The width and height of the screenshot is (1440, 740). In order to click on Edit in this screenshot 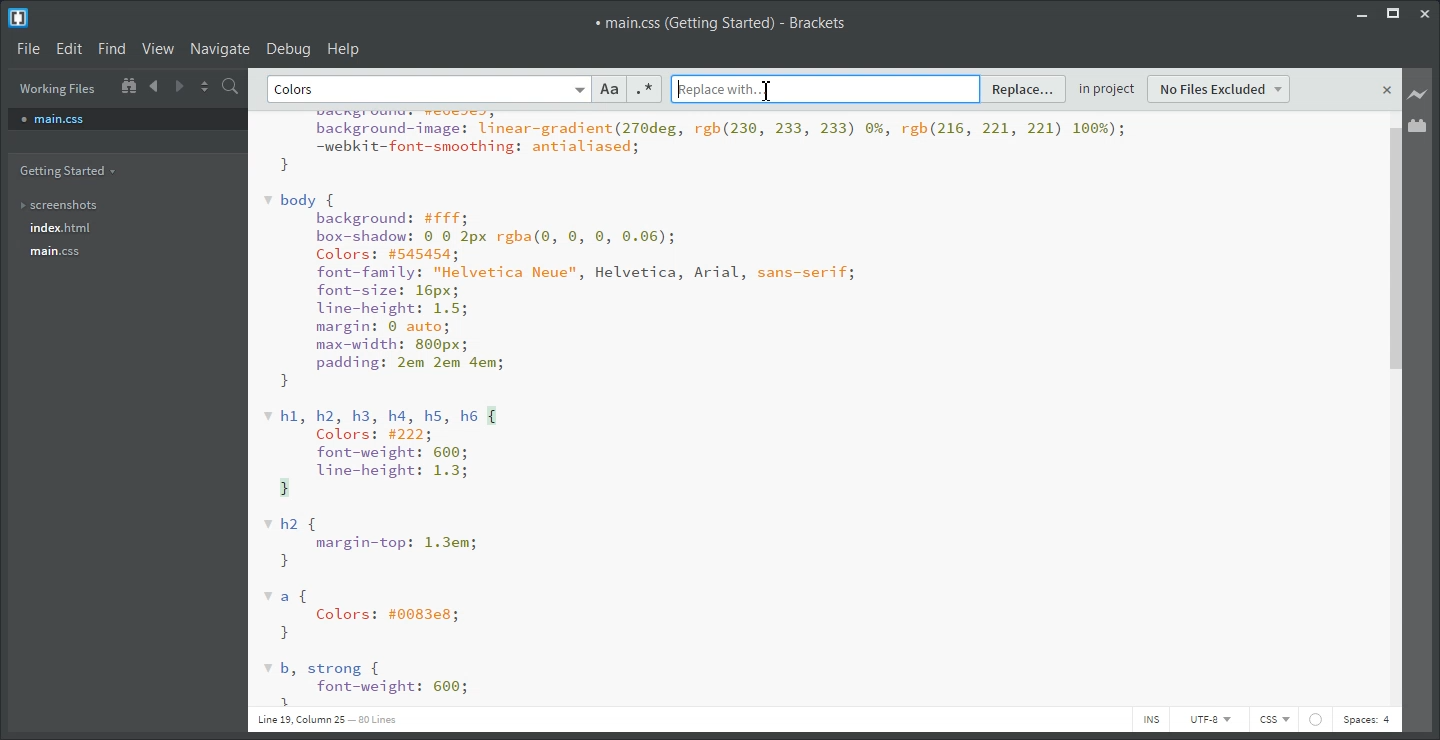, I will do `click(68, 48)`.